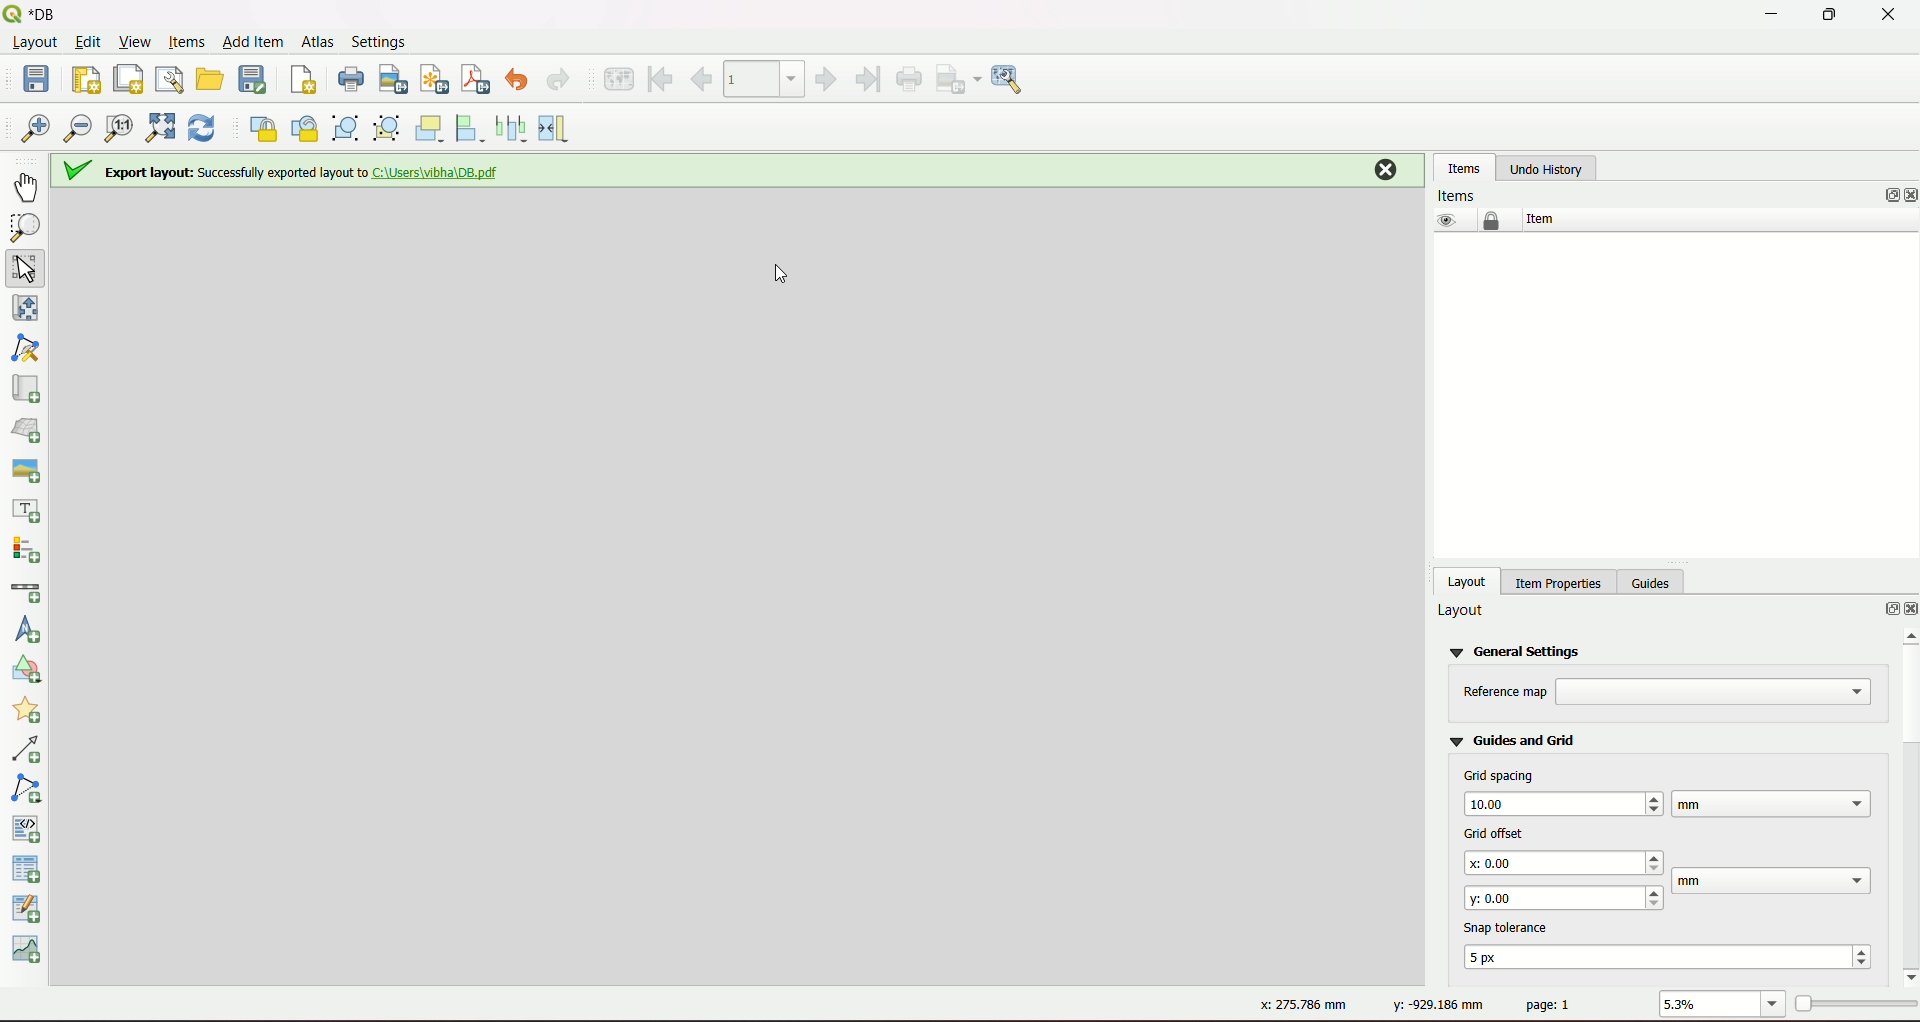  What do you see at coordinates (304, 128) in the screenshot?
I see `unlock all items` at bounding box center [304, 128].